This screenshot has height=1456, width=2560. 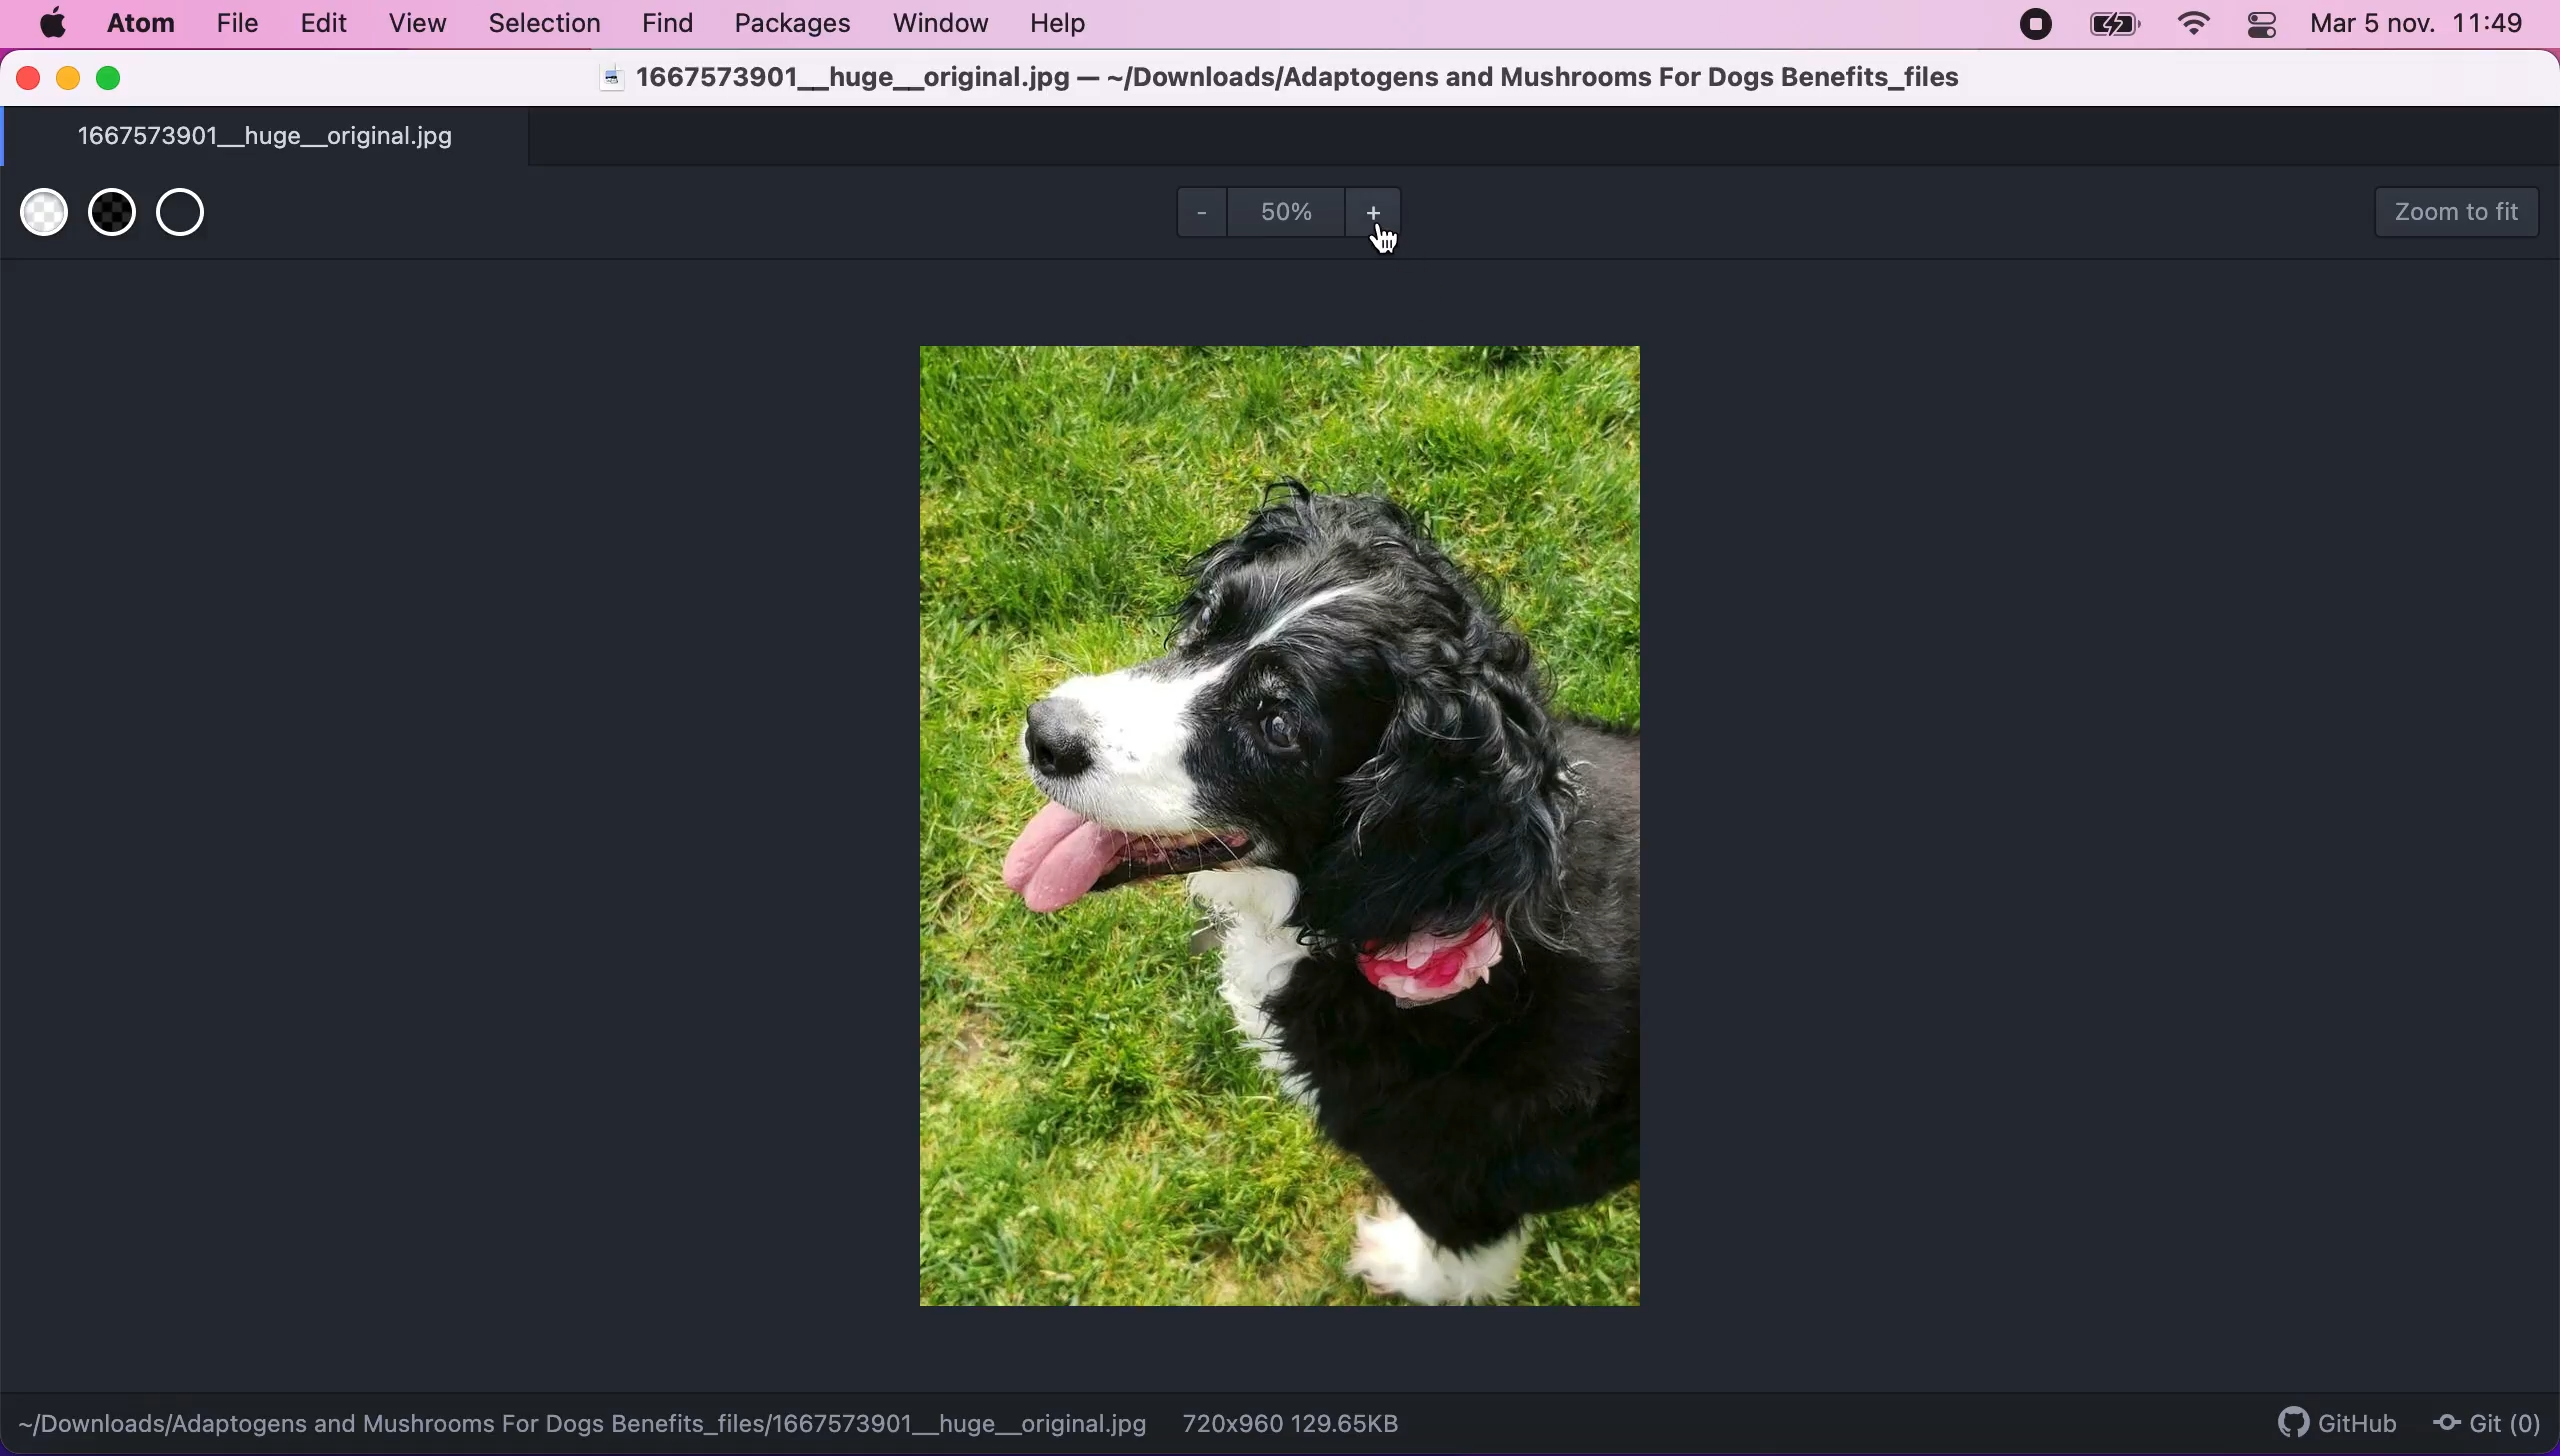 What do you see at coordinates (674, 24) in the screenshot?
I see `find` at bounding box center [674, 24].